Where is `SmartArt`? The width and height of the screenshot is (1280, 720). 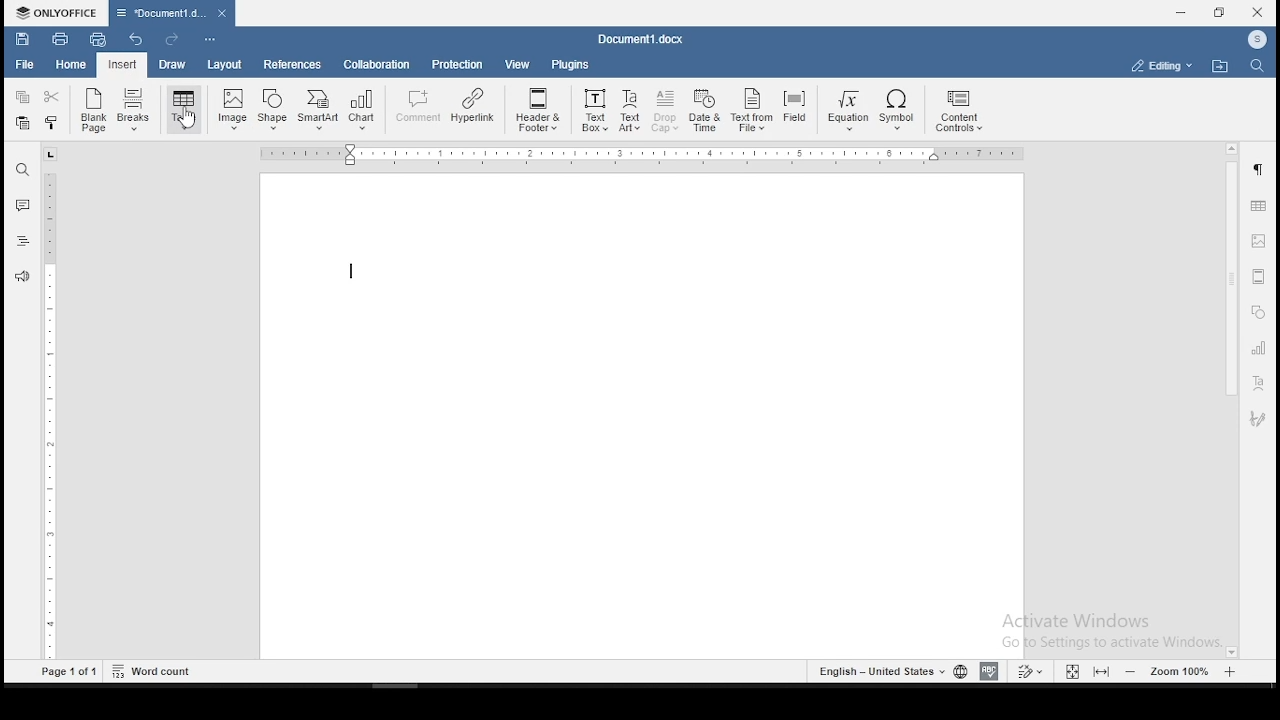
SmartArt is located at coordinates (317, 110).